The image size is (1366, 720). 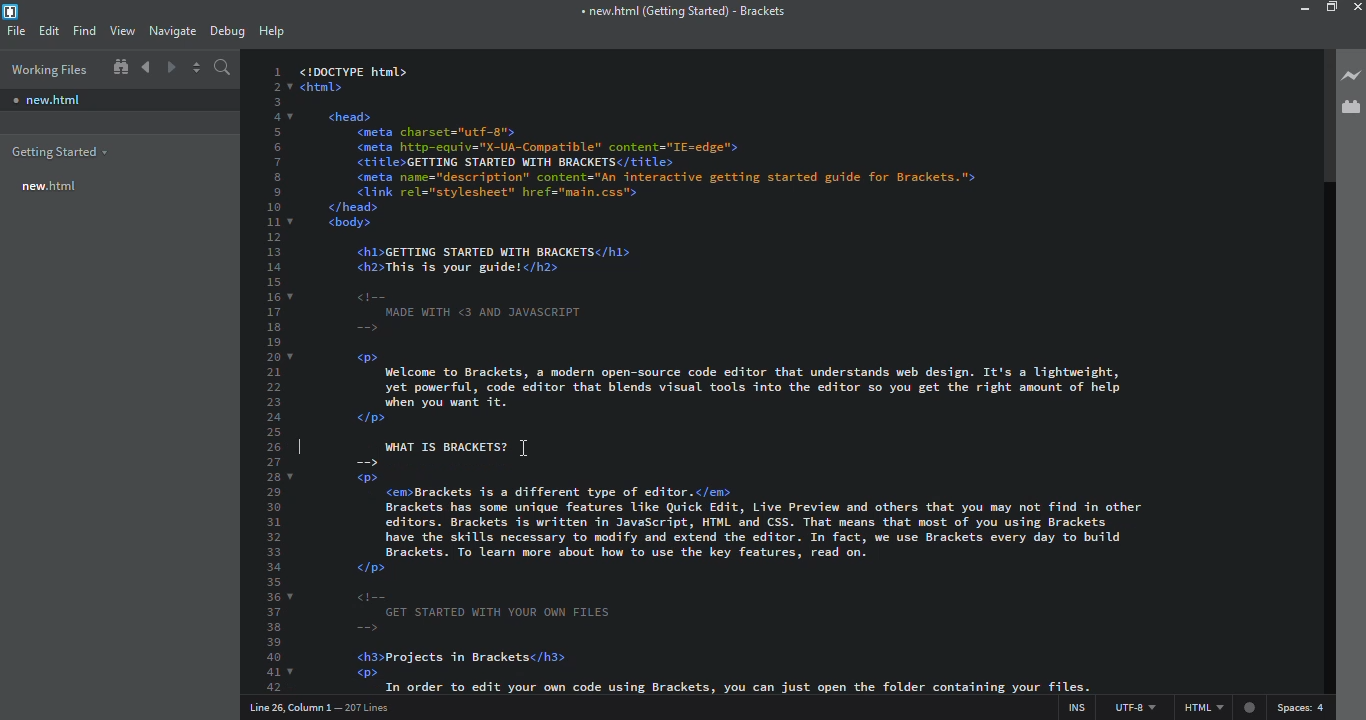 I want to click on search, so click(x=225, y=70).